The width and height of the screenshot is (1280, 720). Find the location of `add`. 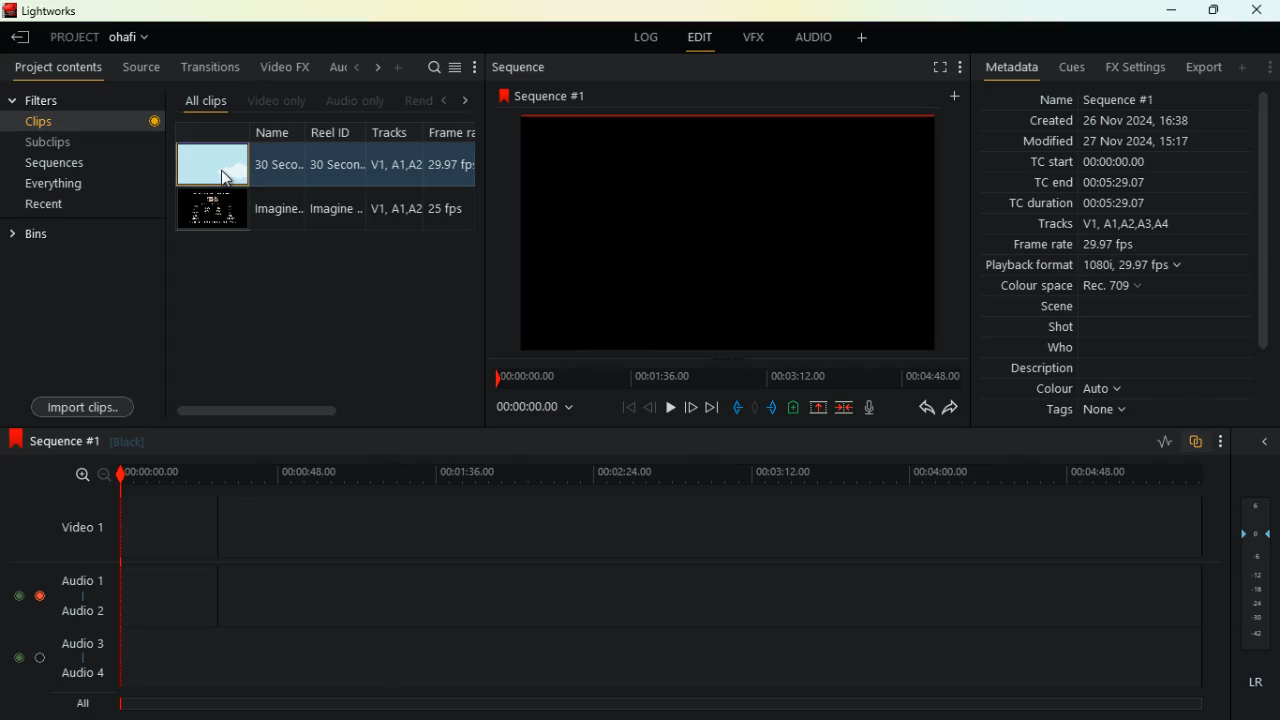

add is located at coordinates (1244, 67).